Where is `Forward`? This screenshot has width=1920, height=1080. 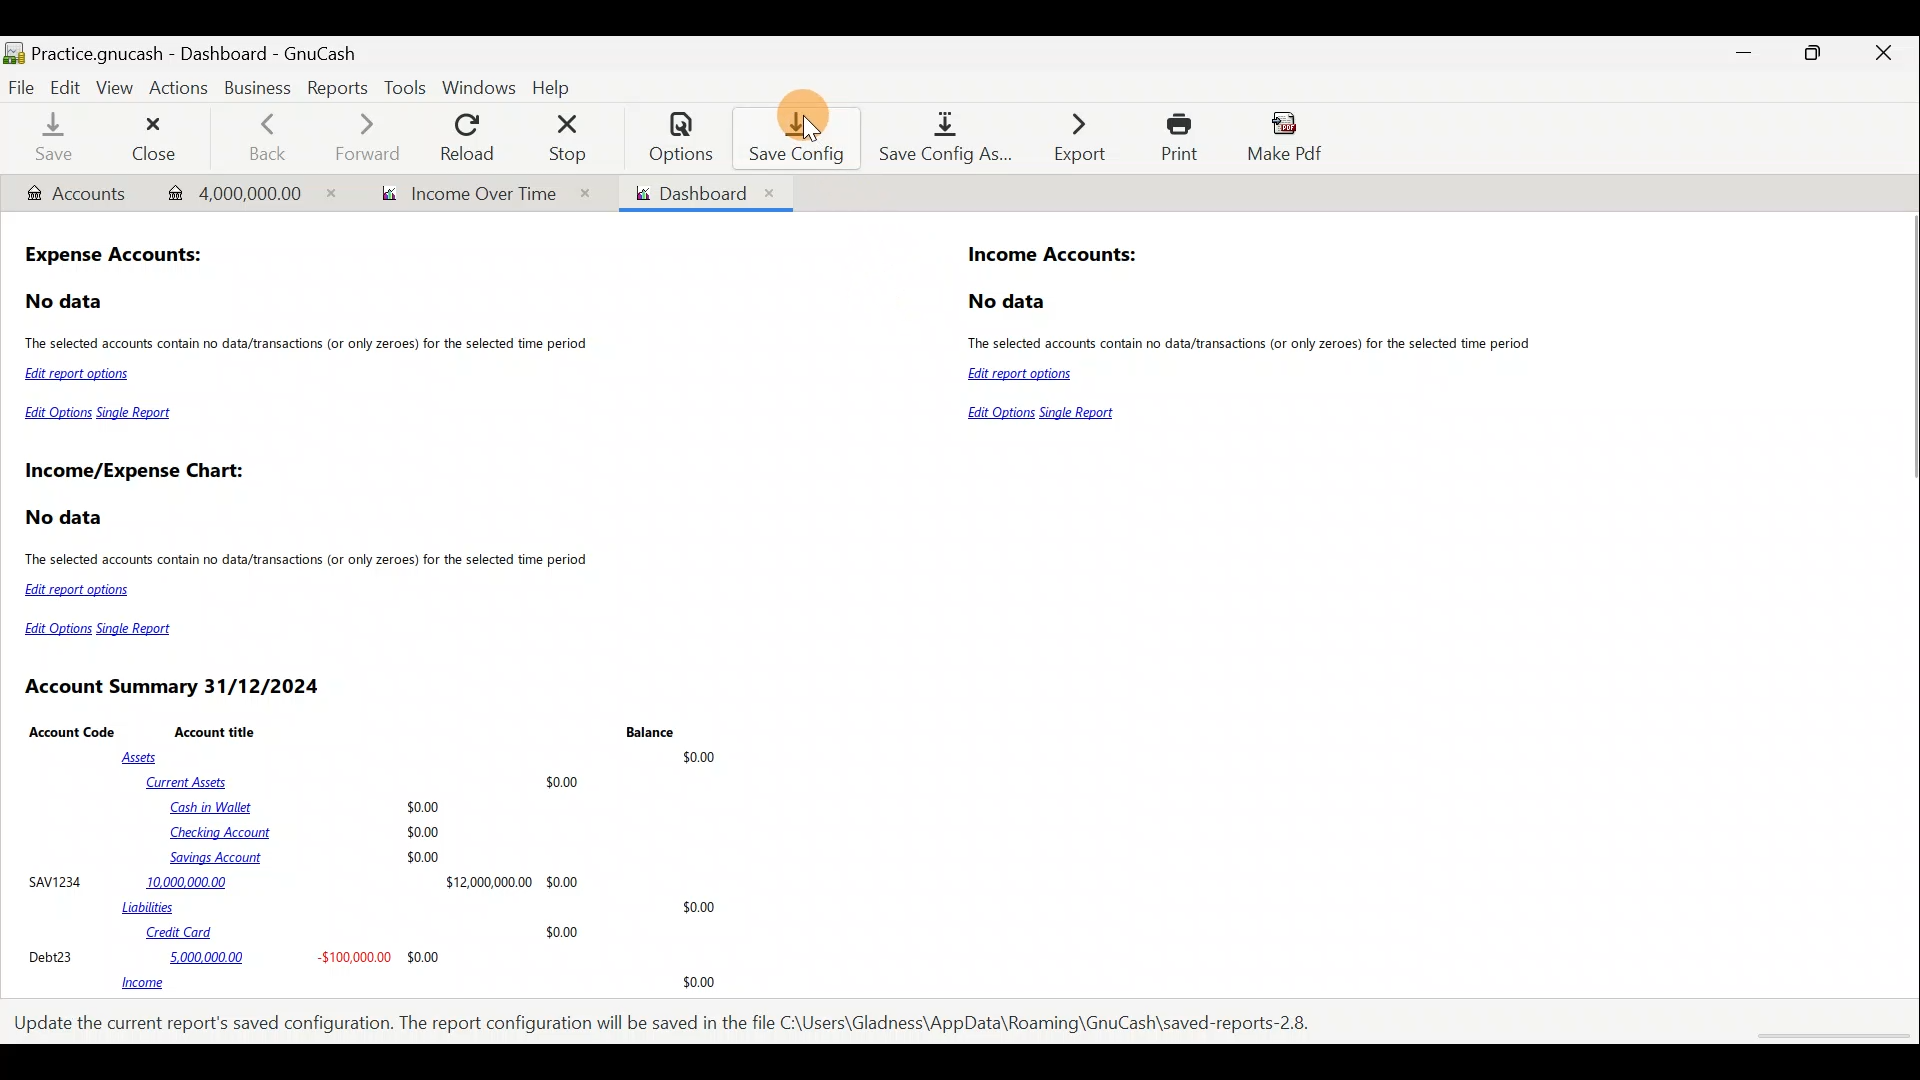
Forward is located at coordinates (375, 137).